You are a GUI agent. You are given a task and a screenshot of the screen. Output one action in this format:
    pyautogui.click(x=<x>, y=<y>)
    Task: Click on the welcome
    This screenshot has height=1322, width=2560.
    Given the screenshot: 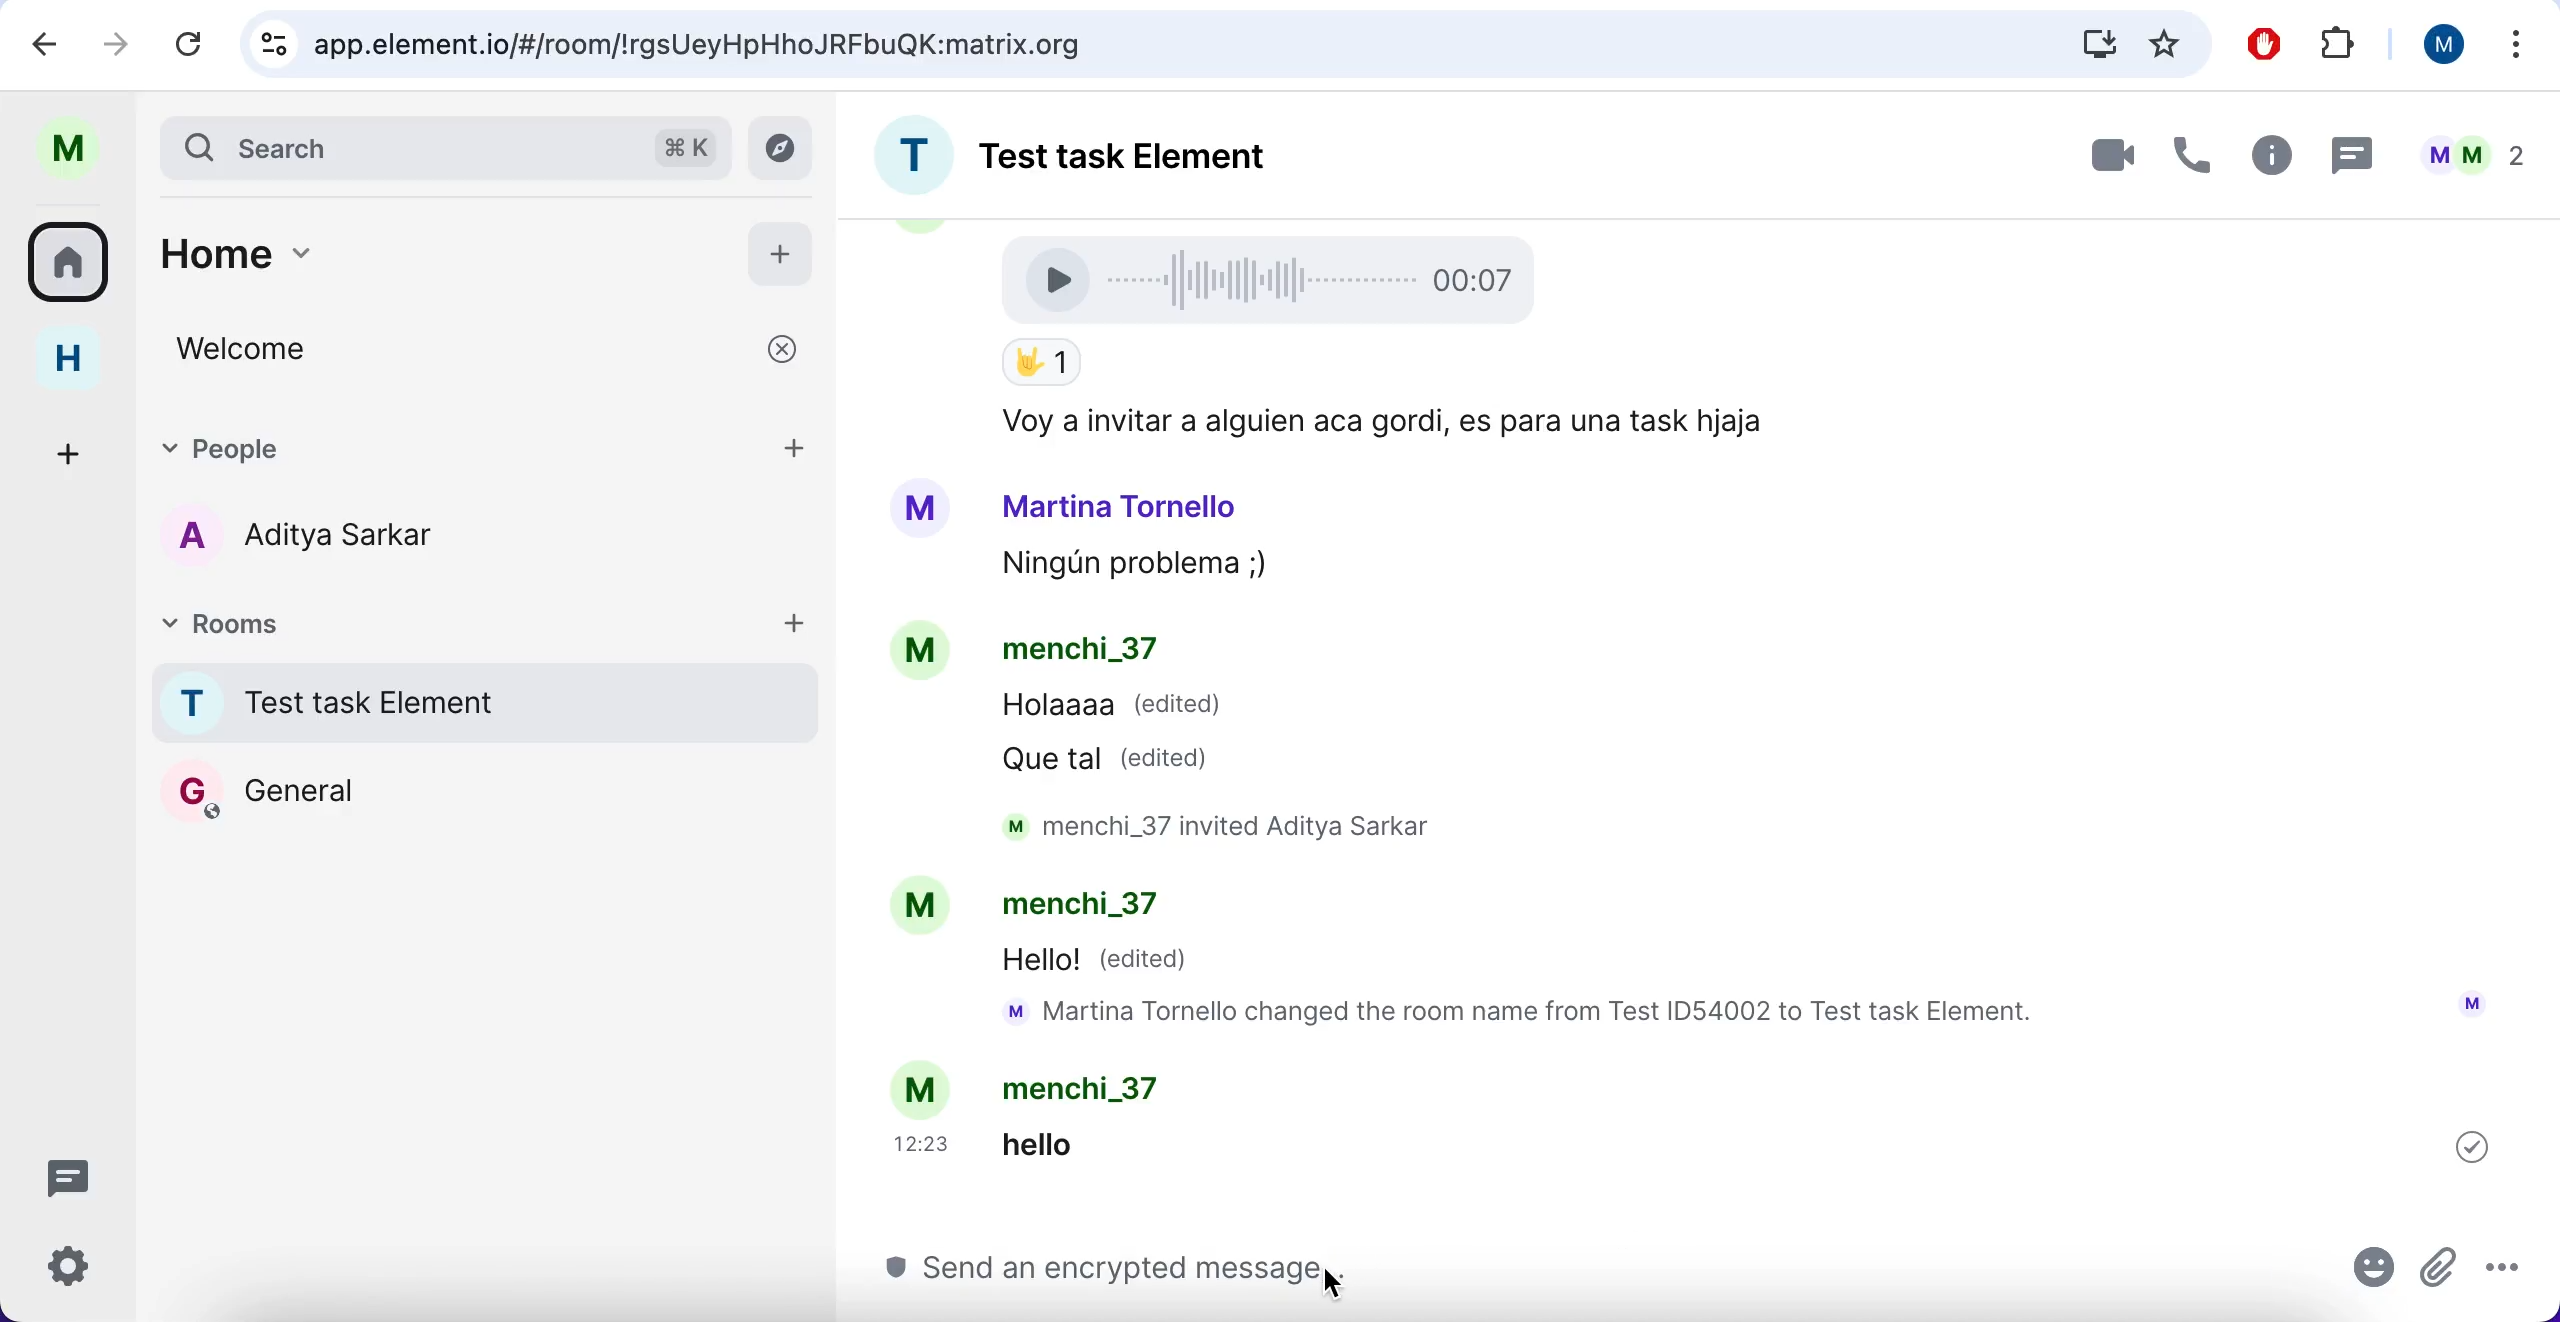 What is the action you would take?
    pyautogui.click(x=490, y=349)
    